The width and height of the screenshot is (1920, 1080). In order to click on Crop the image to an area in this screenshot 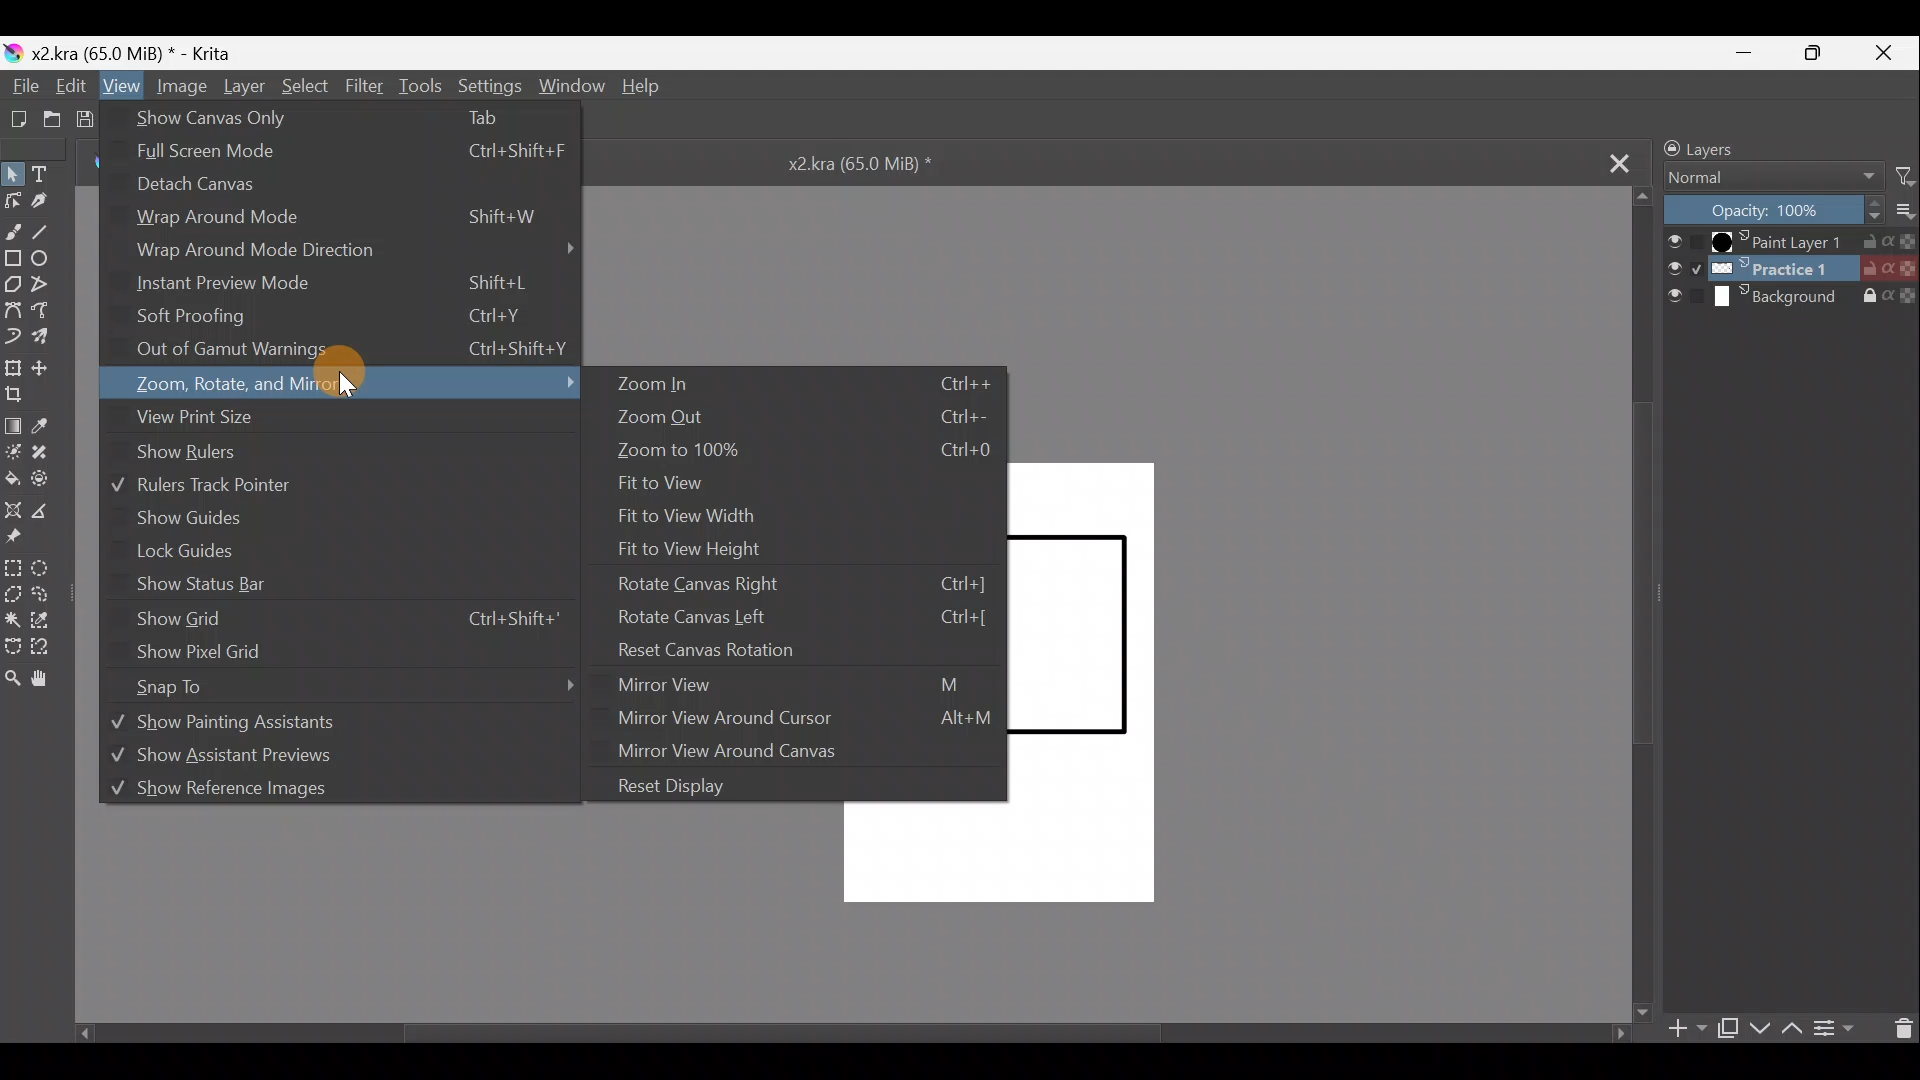, I will do `click(23, 400)`.